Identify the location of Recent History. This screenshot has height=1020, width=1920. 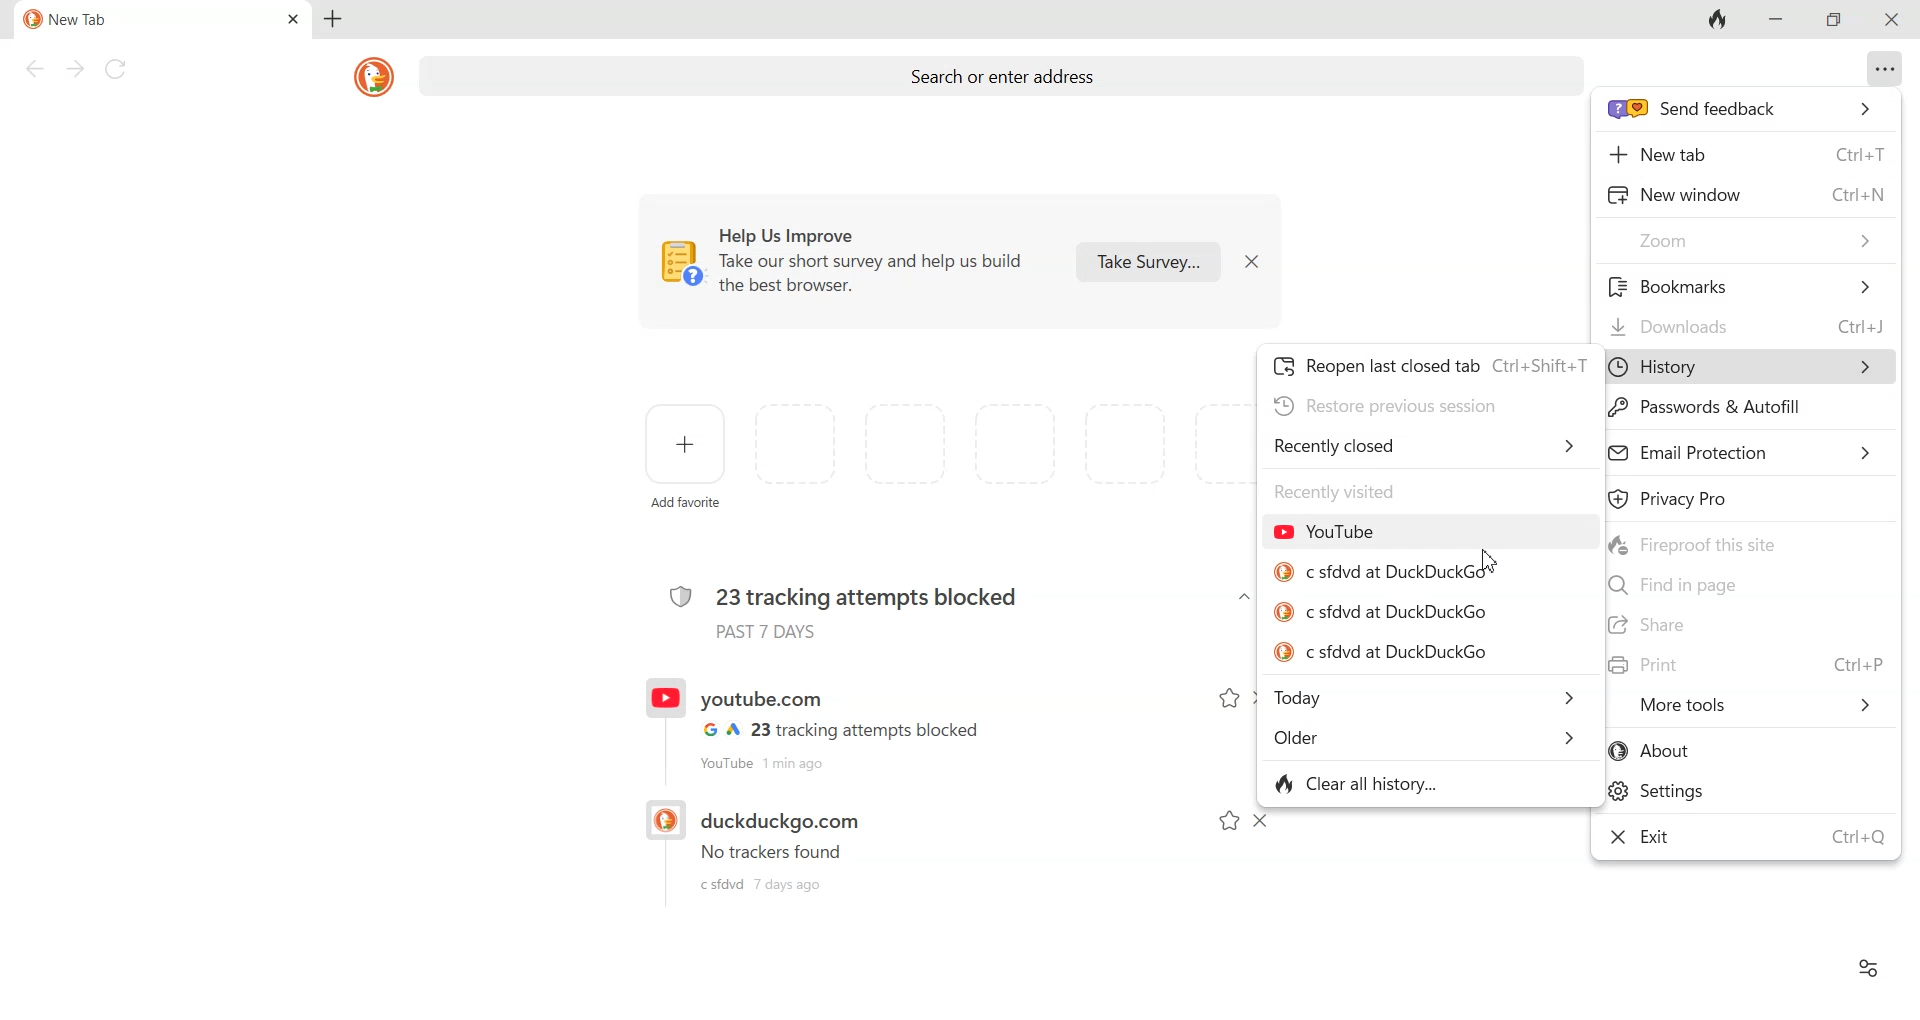
(838, 724).